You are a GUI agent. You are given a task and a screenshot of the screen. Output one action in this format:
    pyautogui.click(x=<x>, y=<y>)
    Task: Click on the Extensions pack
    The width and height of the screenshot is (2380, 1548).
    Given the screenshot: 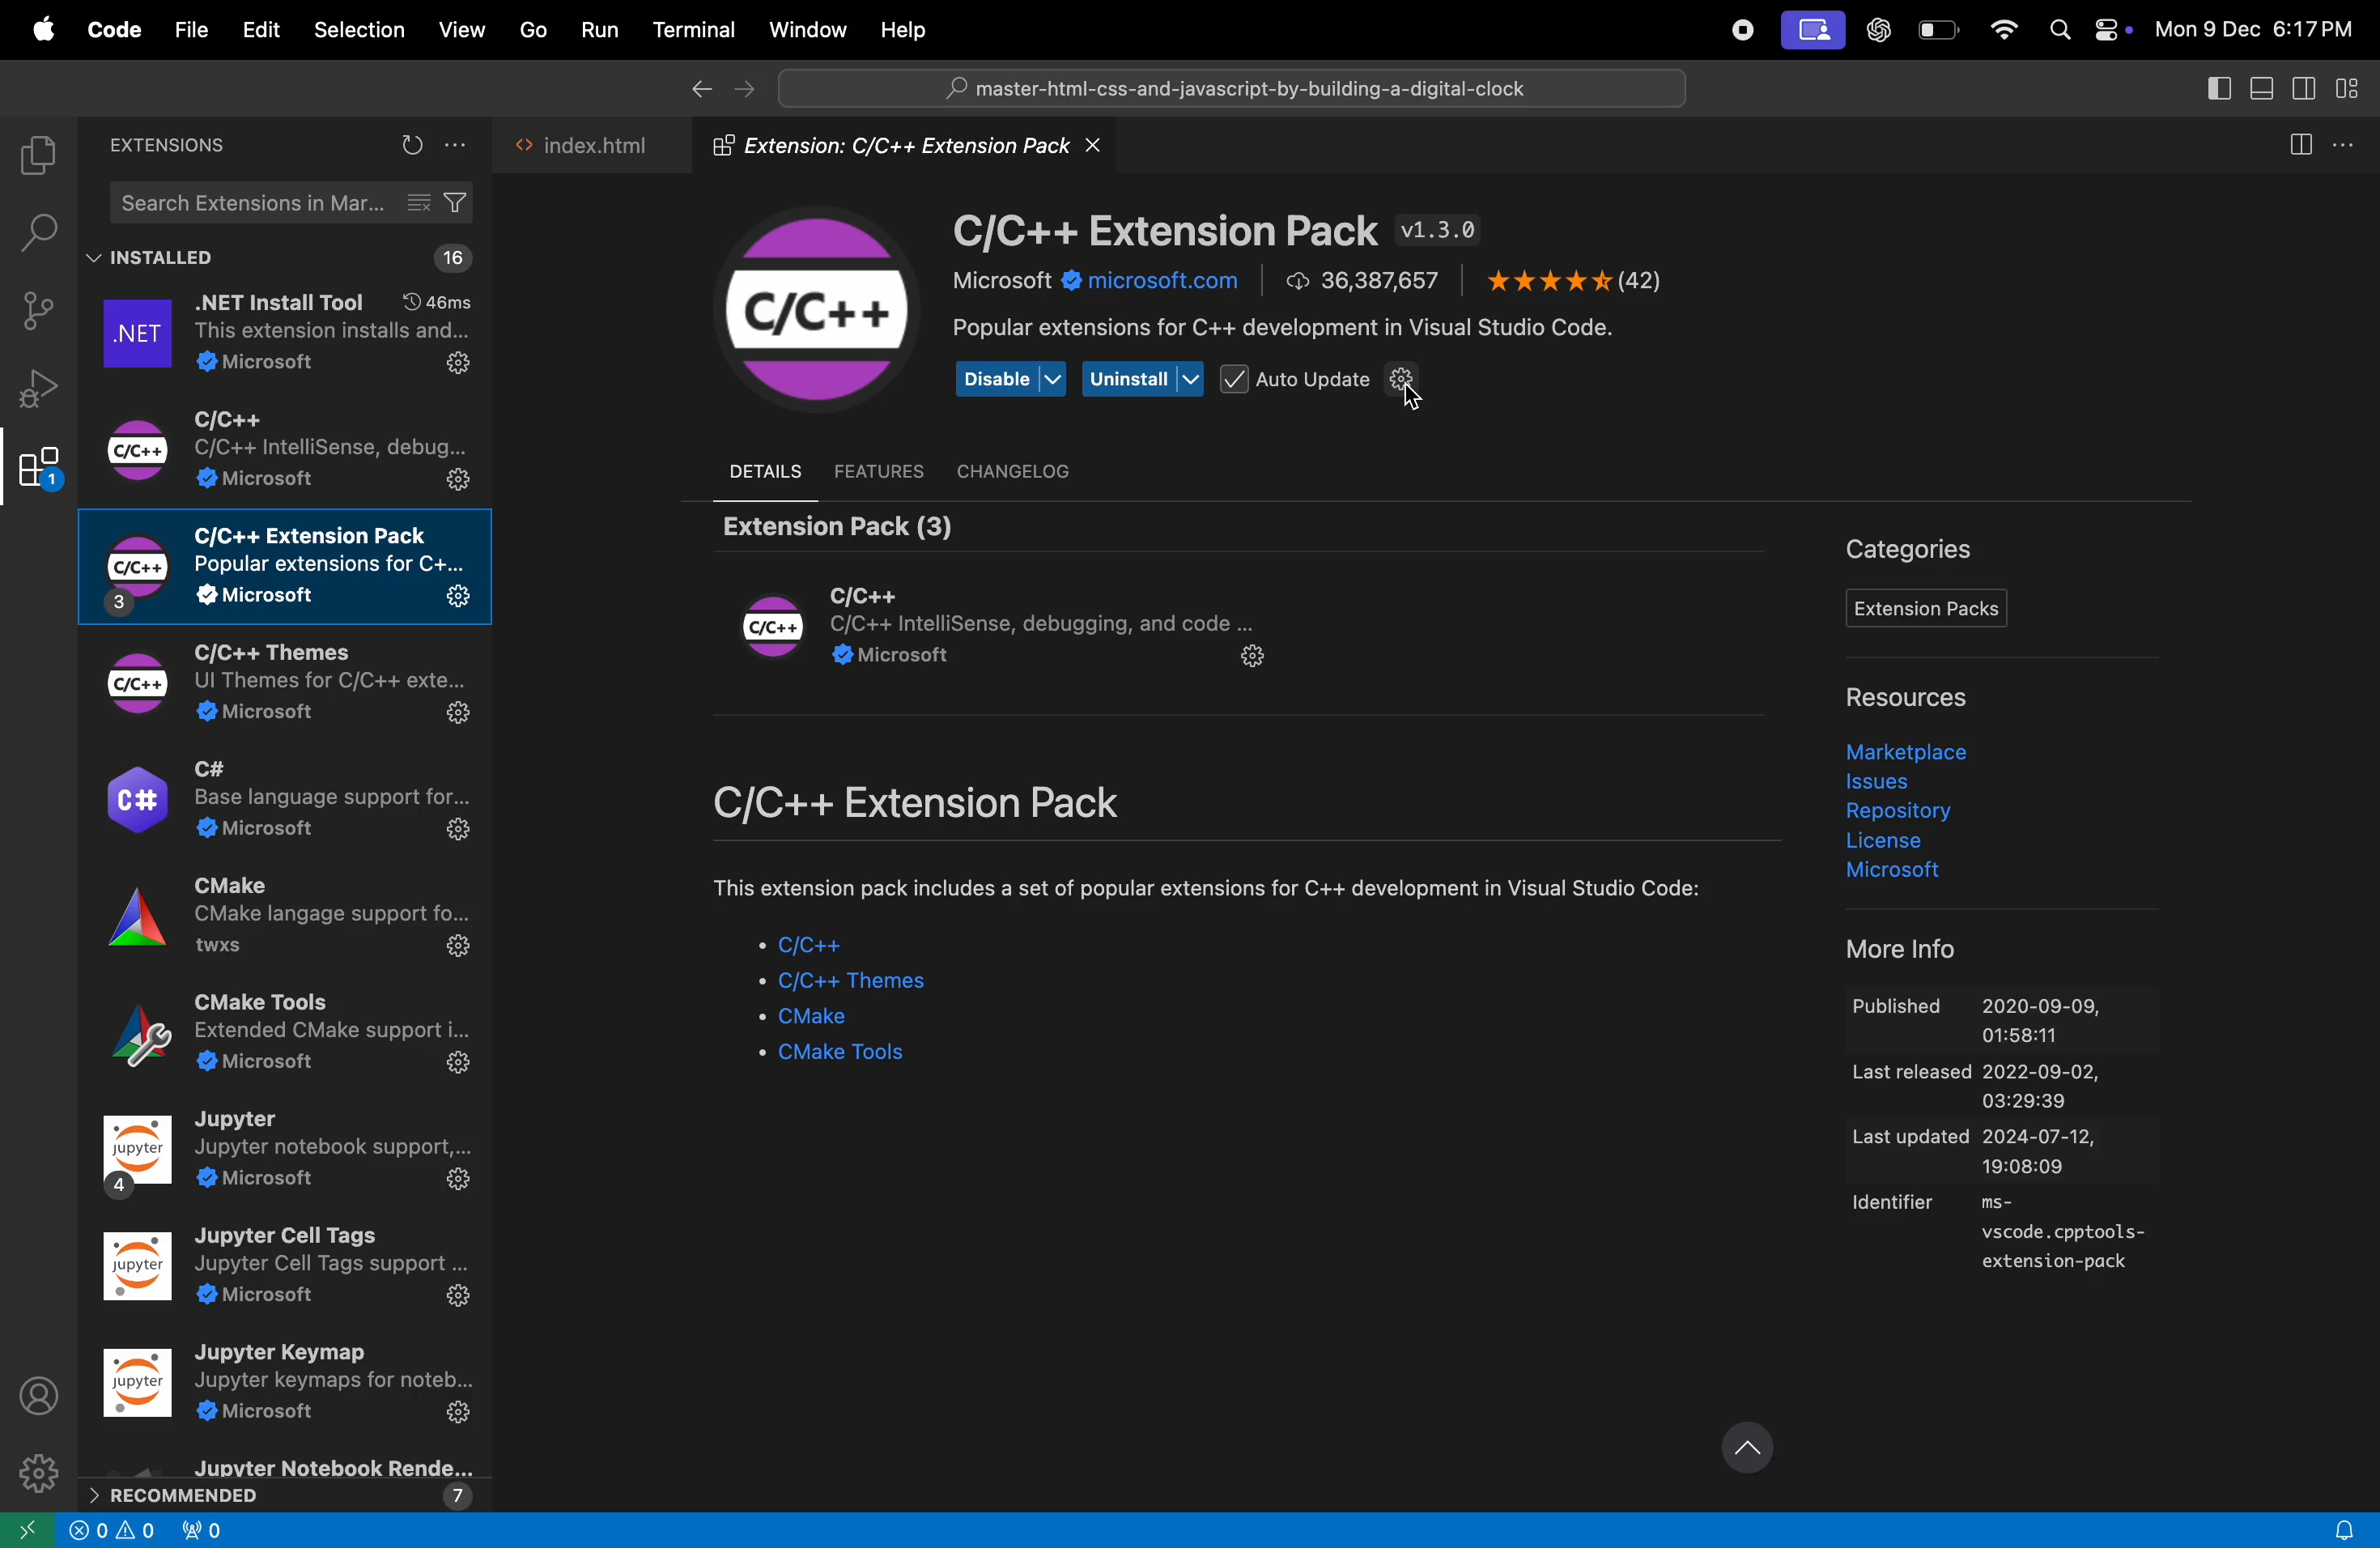 What is the action you would take?
    pyautogui.click(x=1927, y=609)
    